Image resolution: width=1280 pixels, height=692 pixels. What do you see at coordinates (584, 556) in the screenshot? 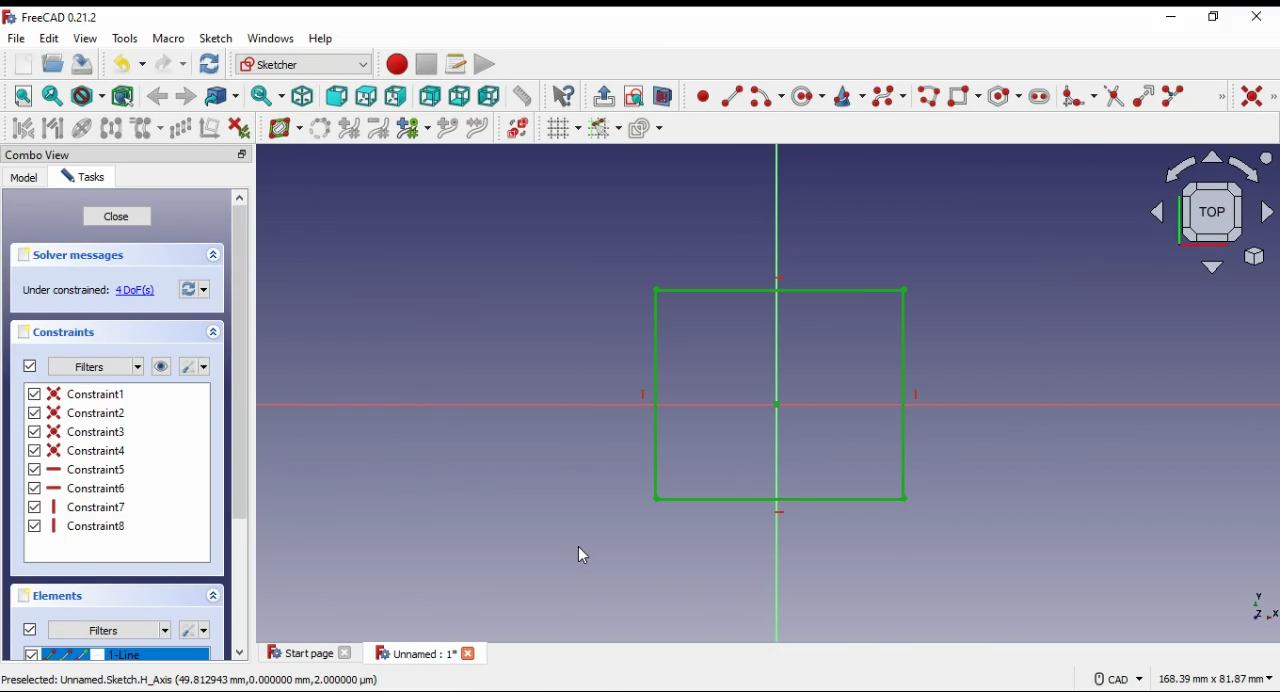
I see `cursor` at bounding box center [584, 556].